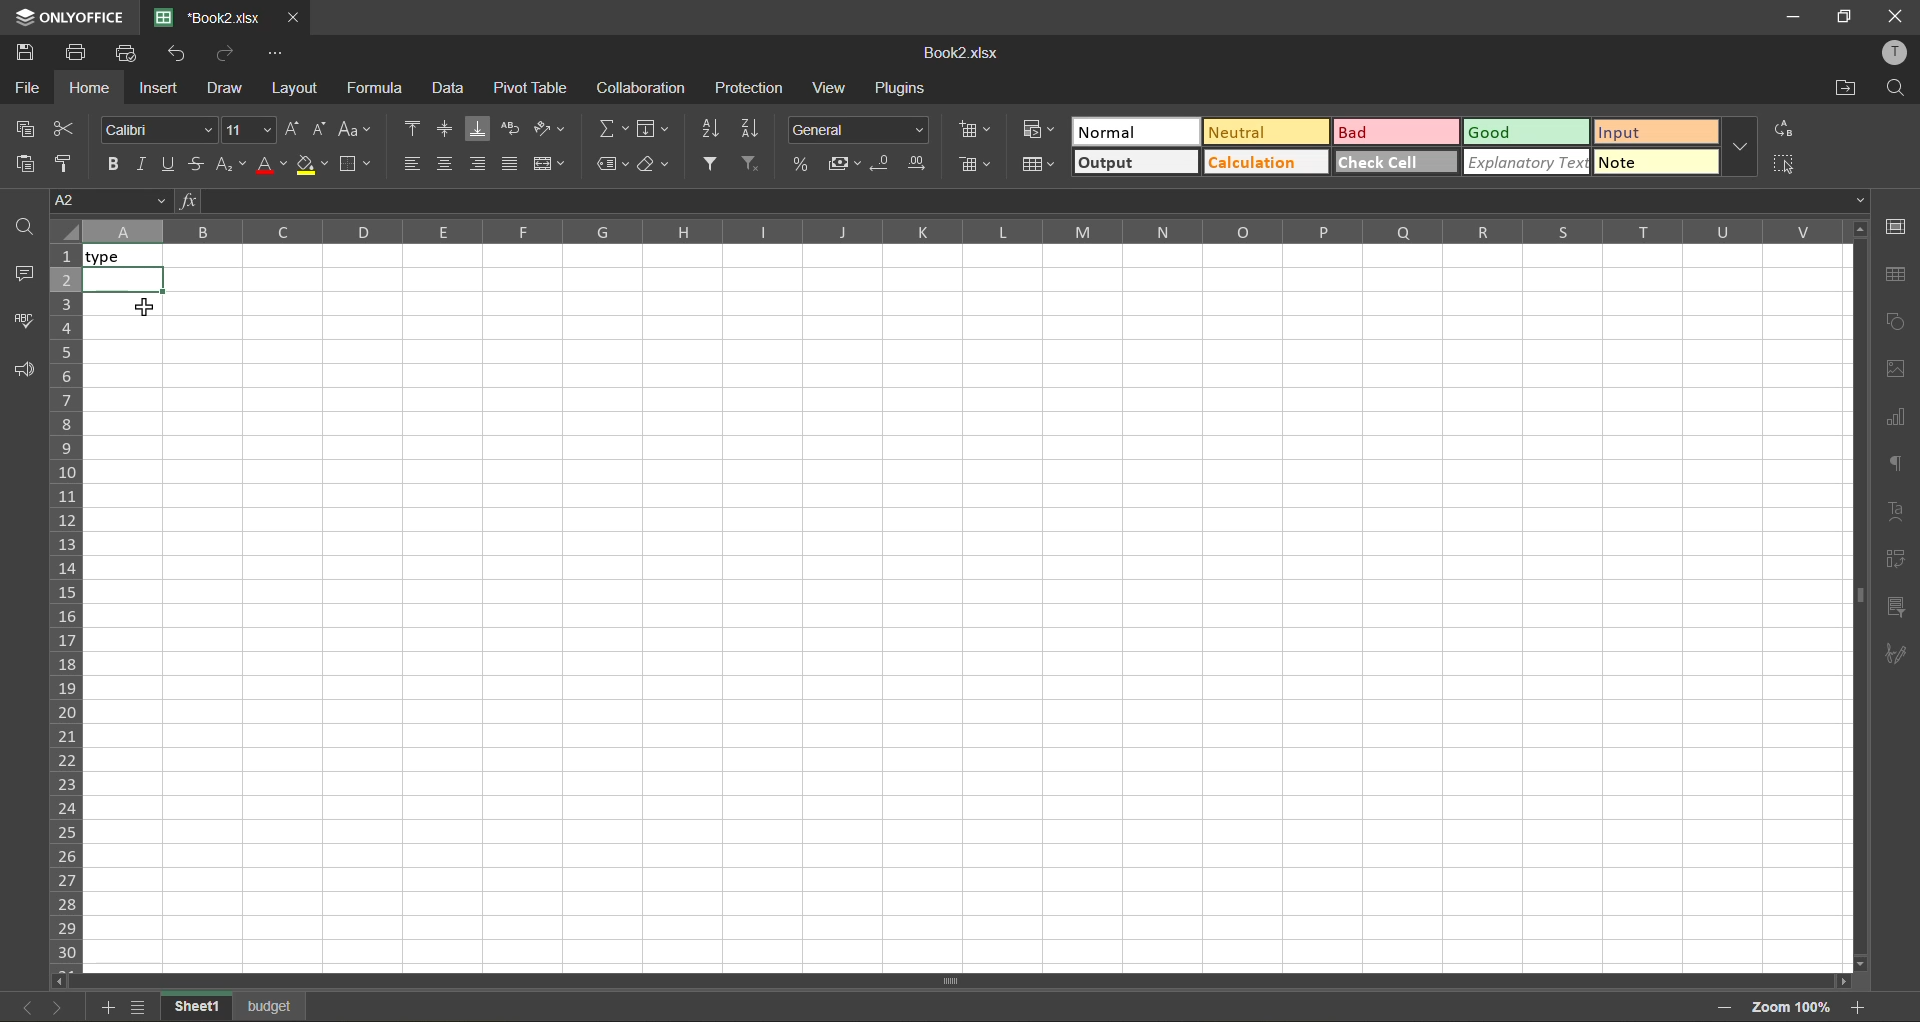 The width and height of the screenshot is (1920, 1022). Describe the element at coordinates (1897, 323) in the screenshot. I see `shapes` at that location.